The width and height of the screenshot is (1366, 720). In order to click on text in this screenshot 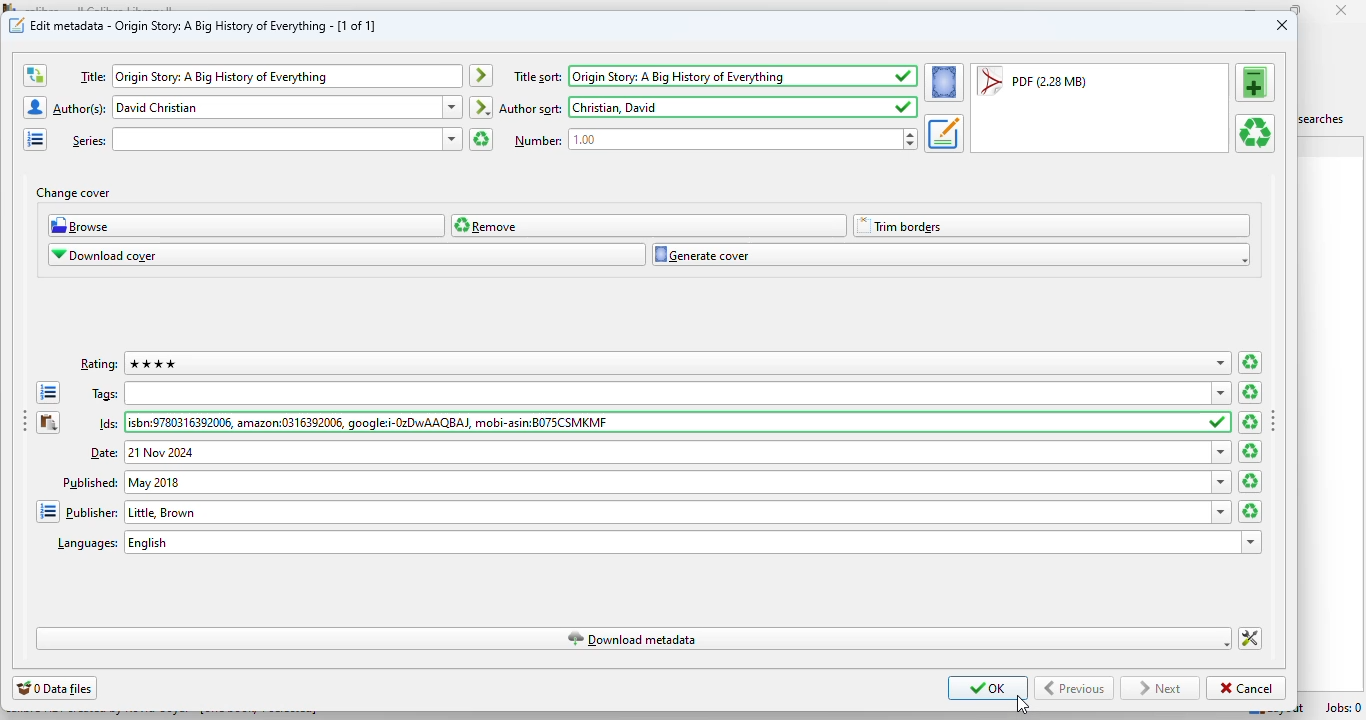, I will do `click(90, 482)`.